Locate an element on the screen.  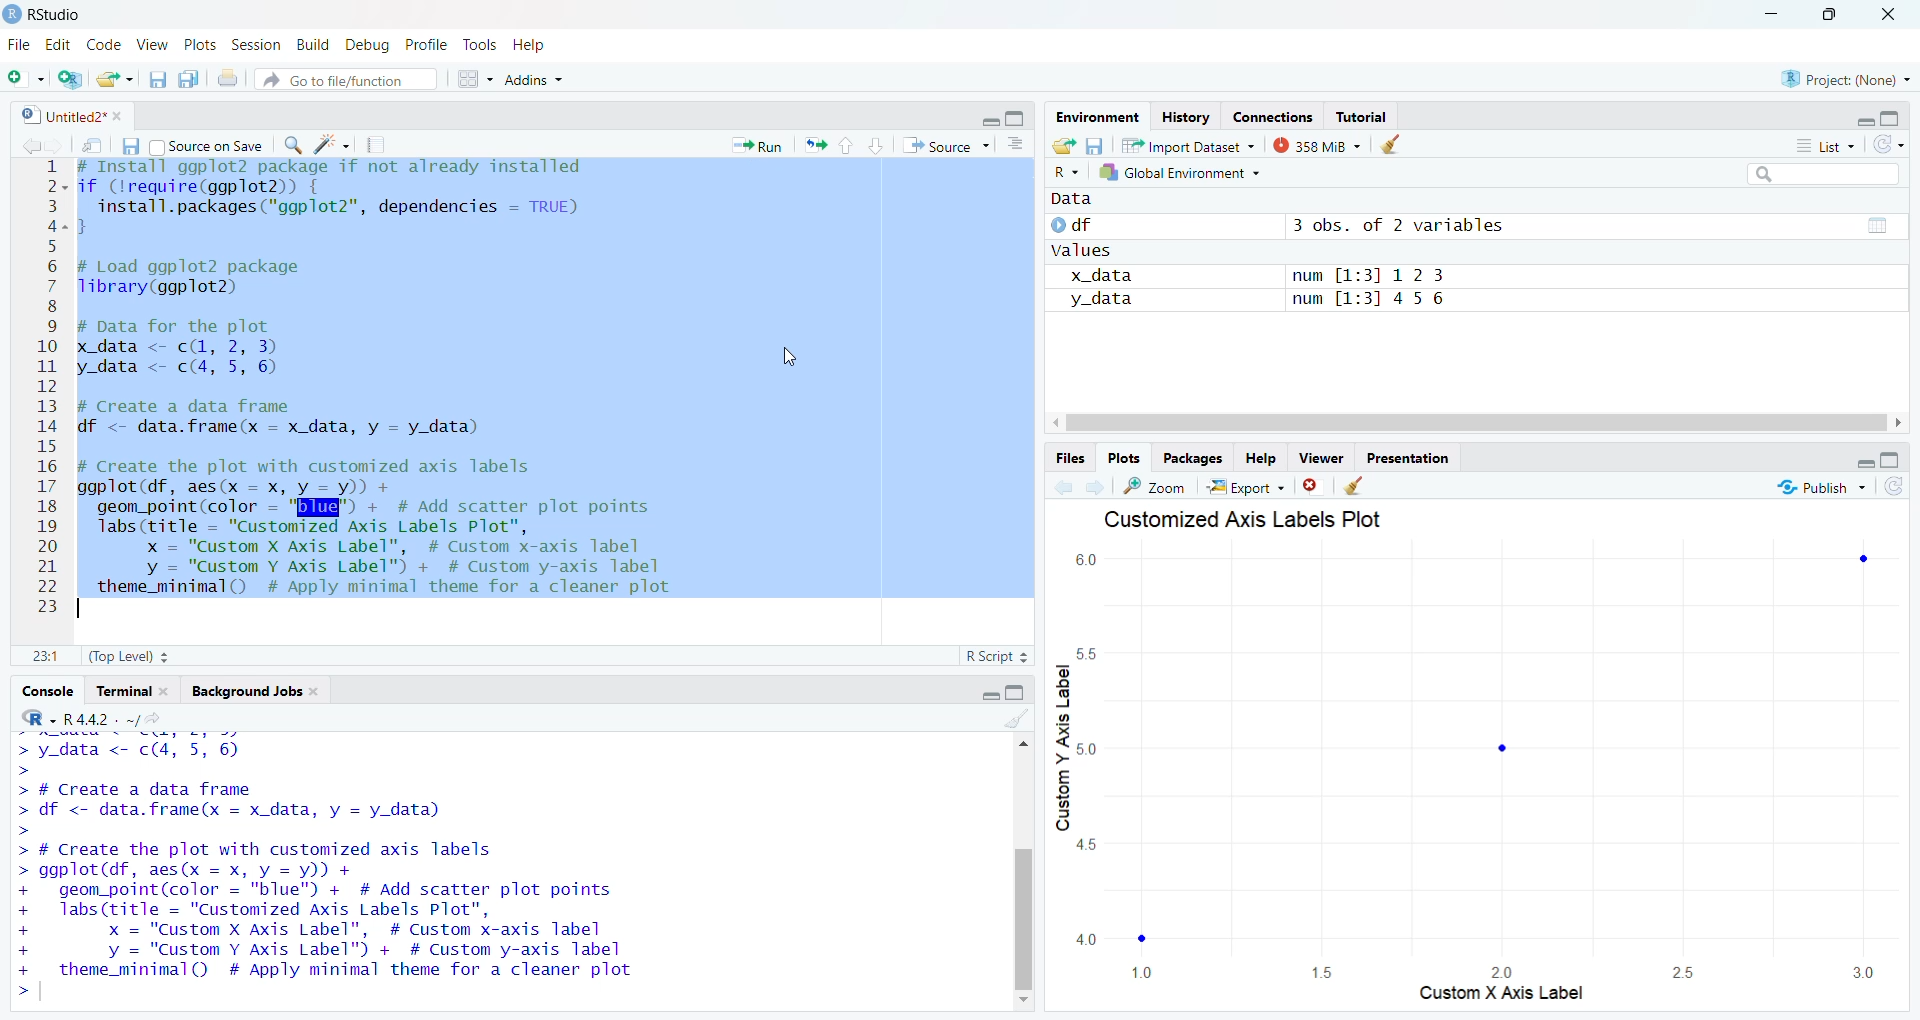
Global Environment ~ is located at coordinates (1180, 173).